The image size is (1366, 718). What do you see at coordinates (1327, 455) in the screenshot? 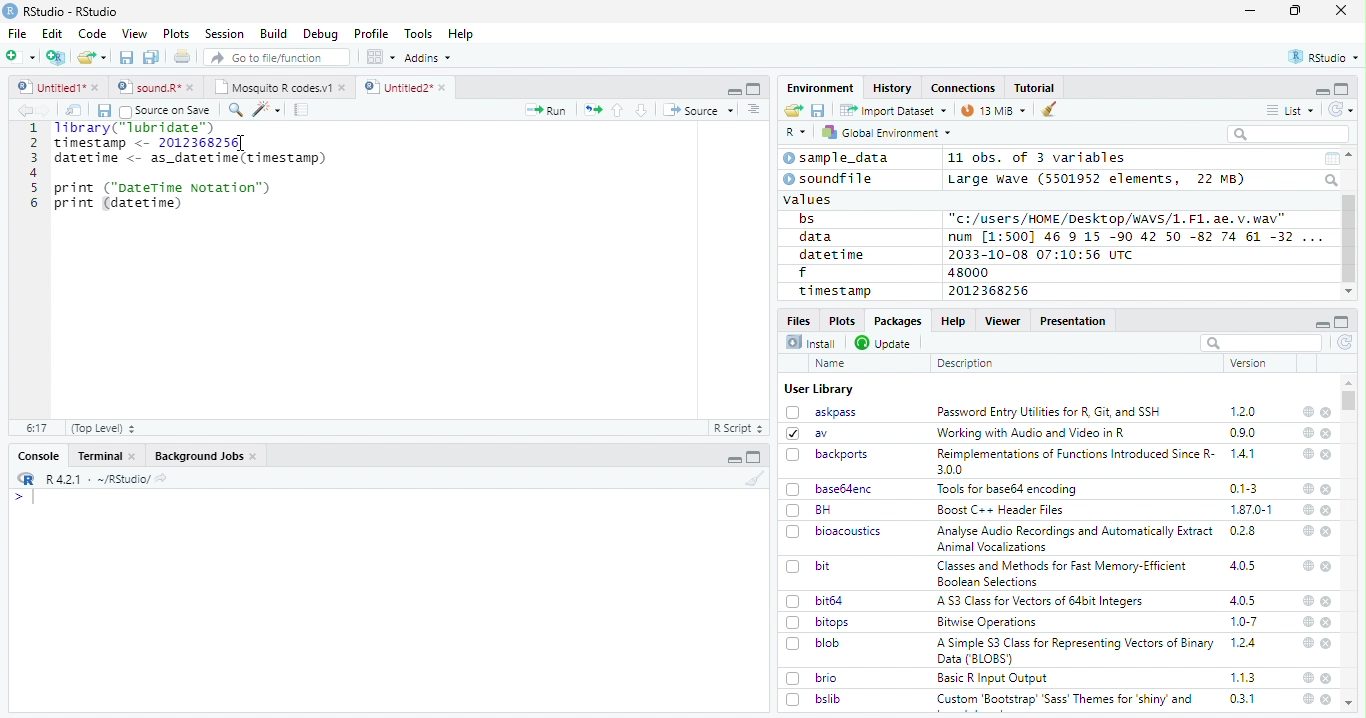
I see `close` at bounding box center [1327, 455].